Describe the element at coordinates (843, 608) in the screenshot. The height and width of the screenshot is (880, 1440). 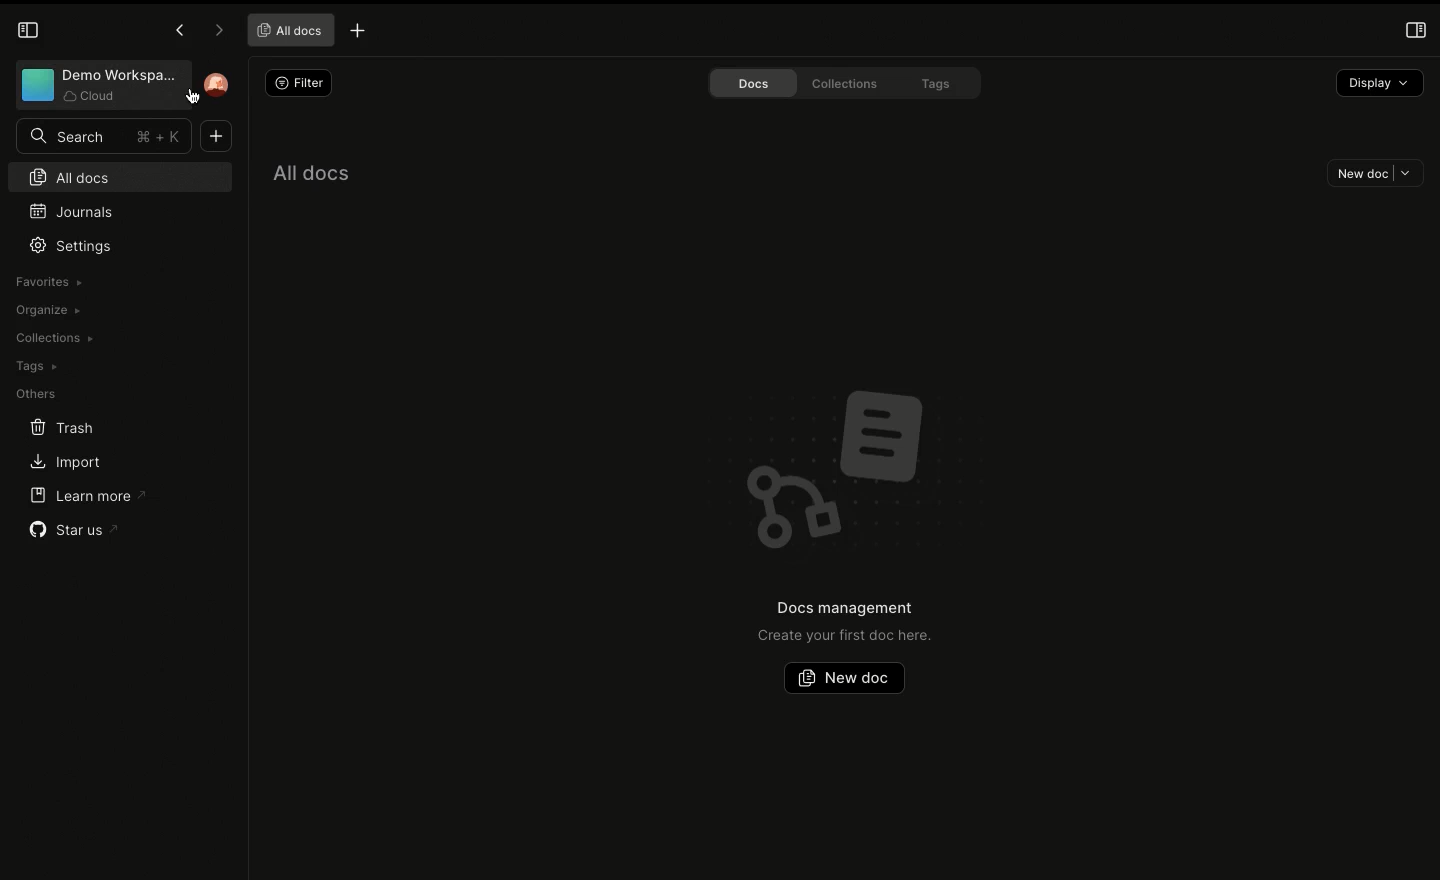
I see `Docs management` at that location.